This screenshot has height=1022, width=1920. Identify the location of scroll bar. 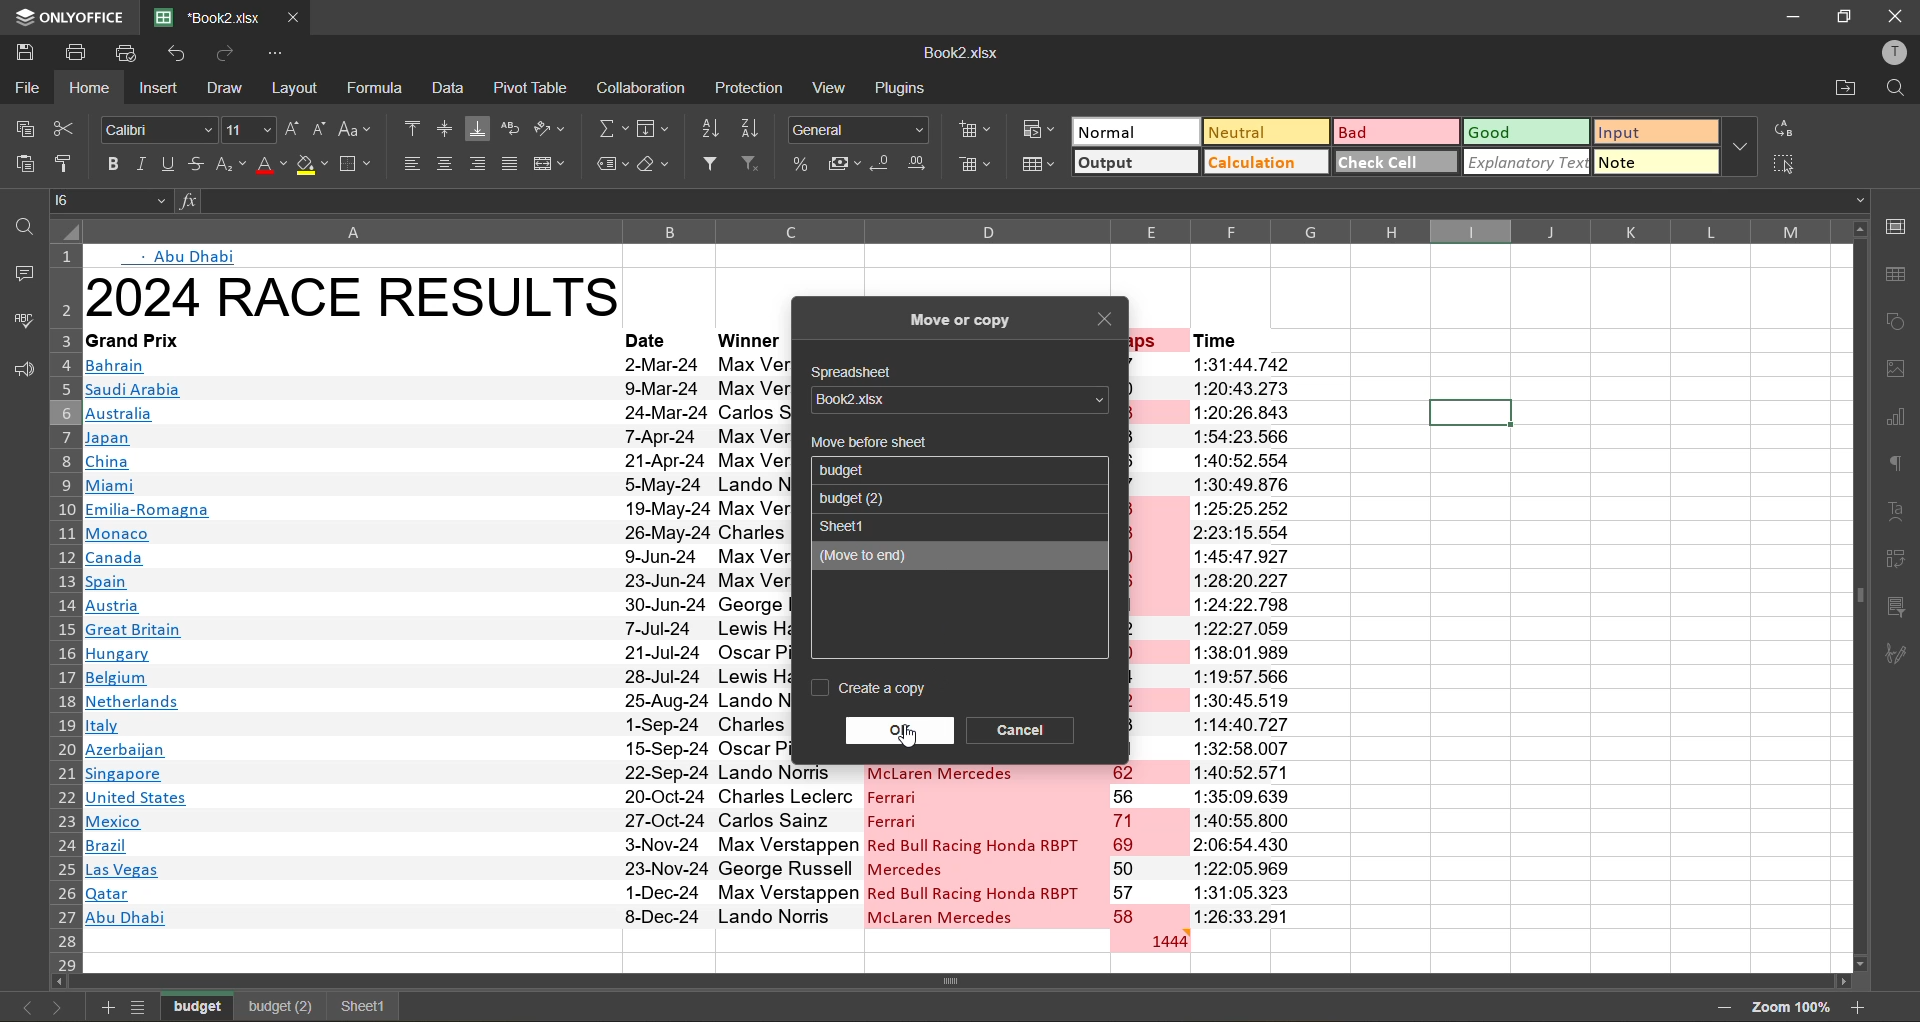
(1859, 501).